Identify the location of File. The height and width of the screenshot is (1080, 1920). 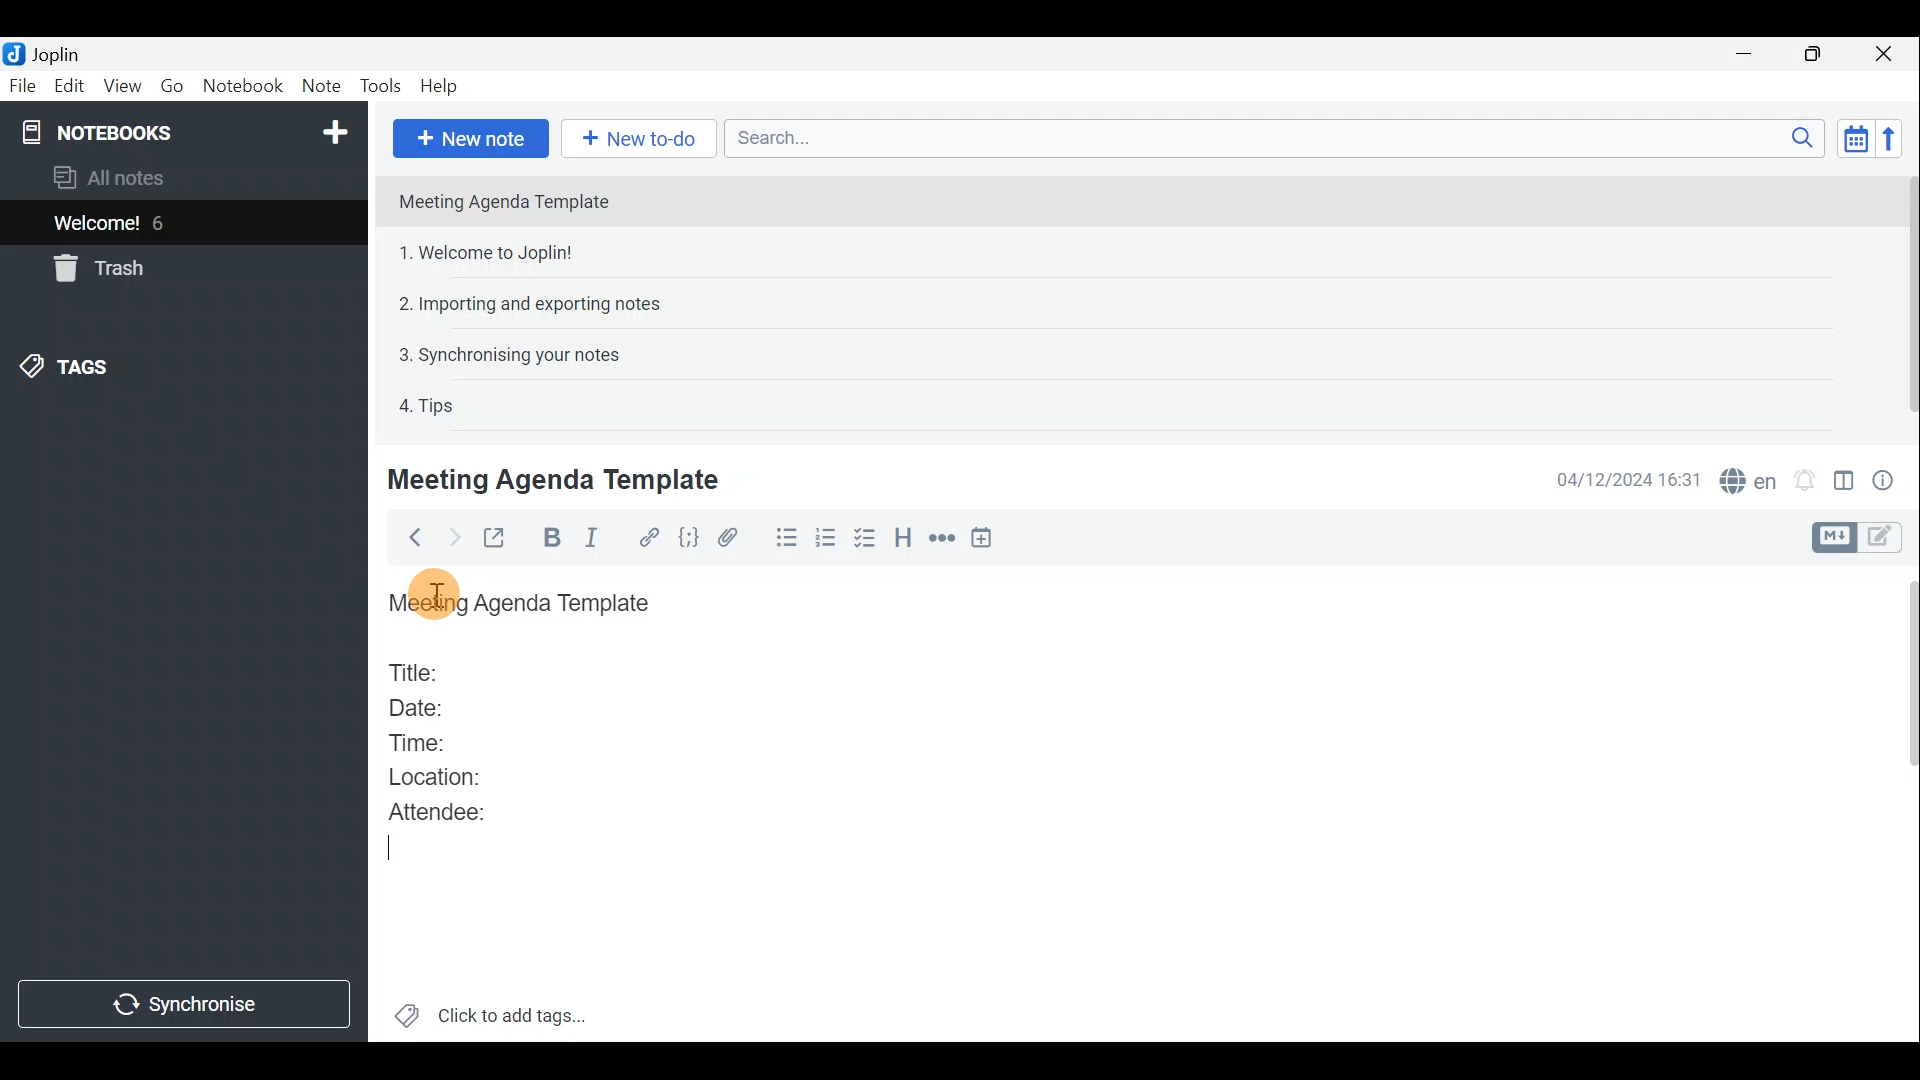
(23, 84).